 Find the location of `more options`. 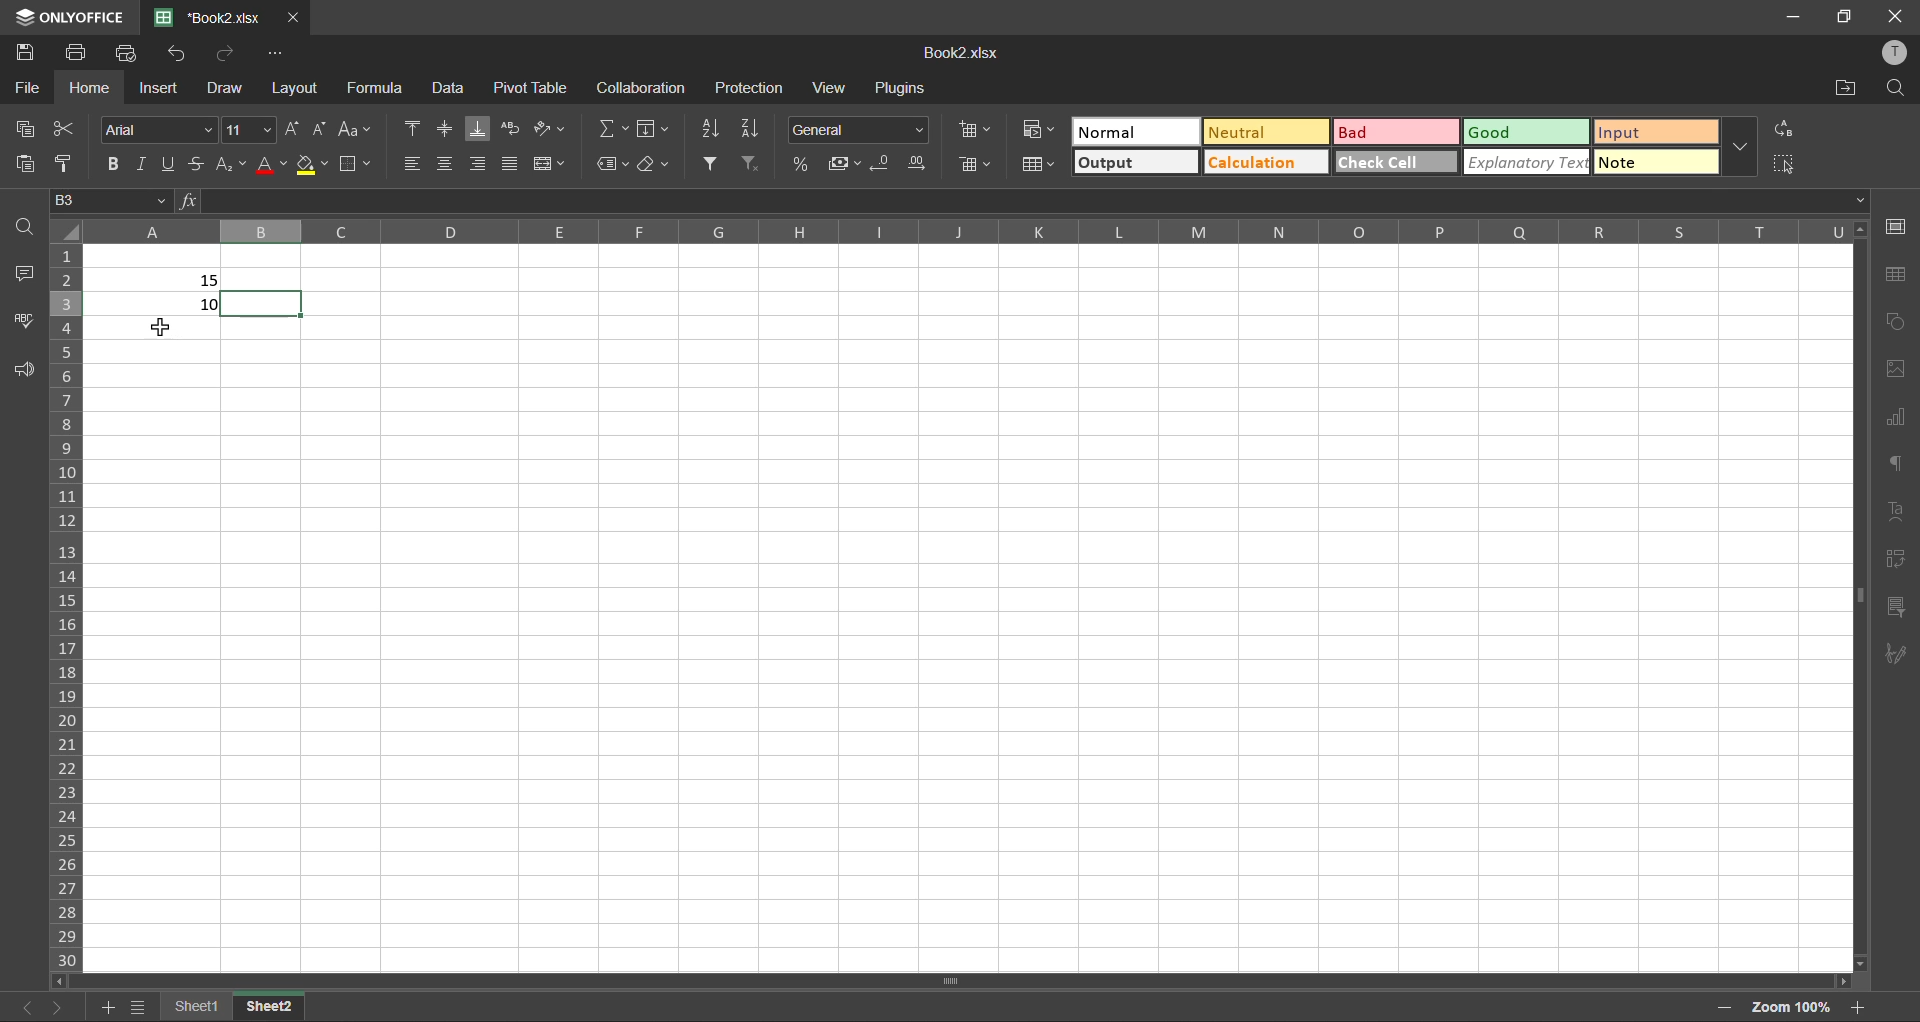

more options is located at coordinates (1745, 149).